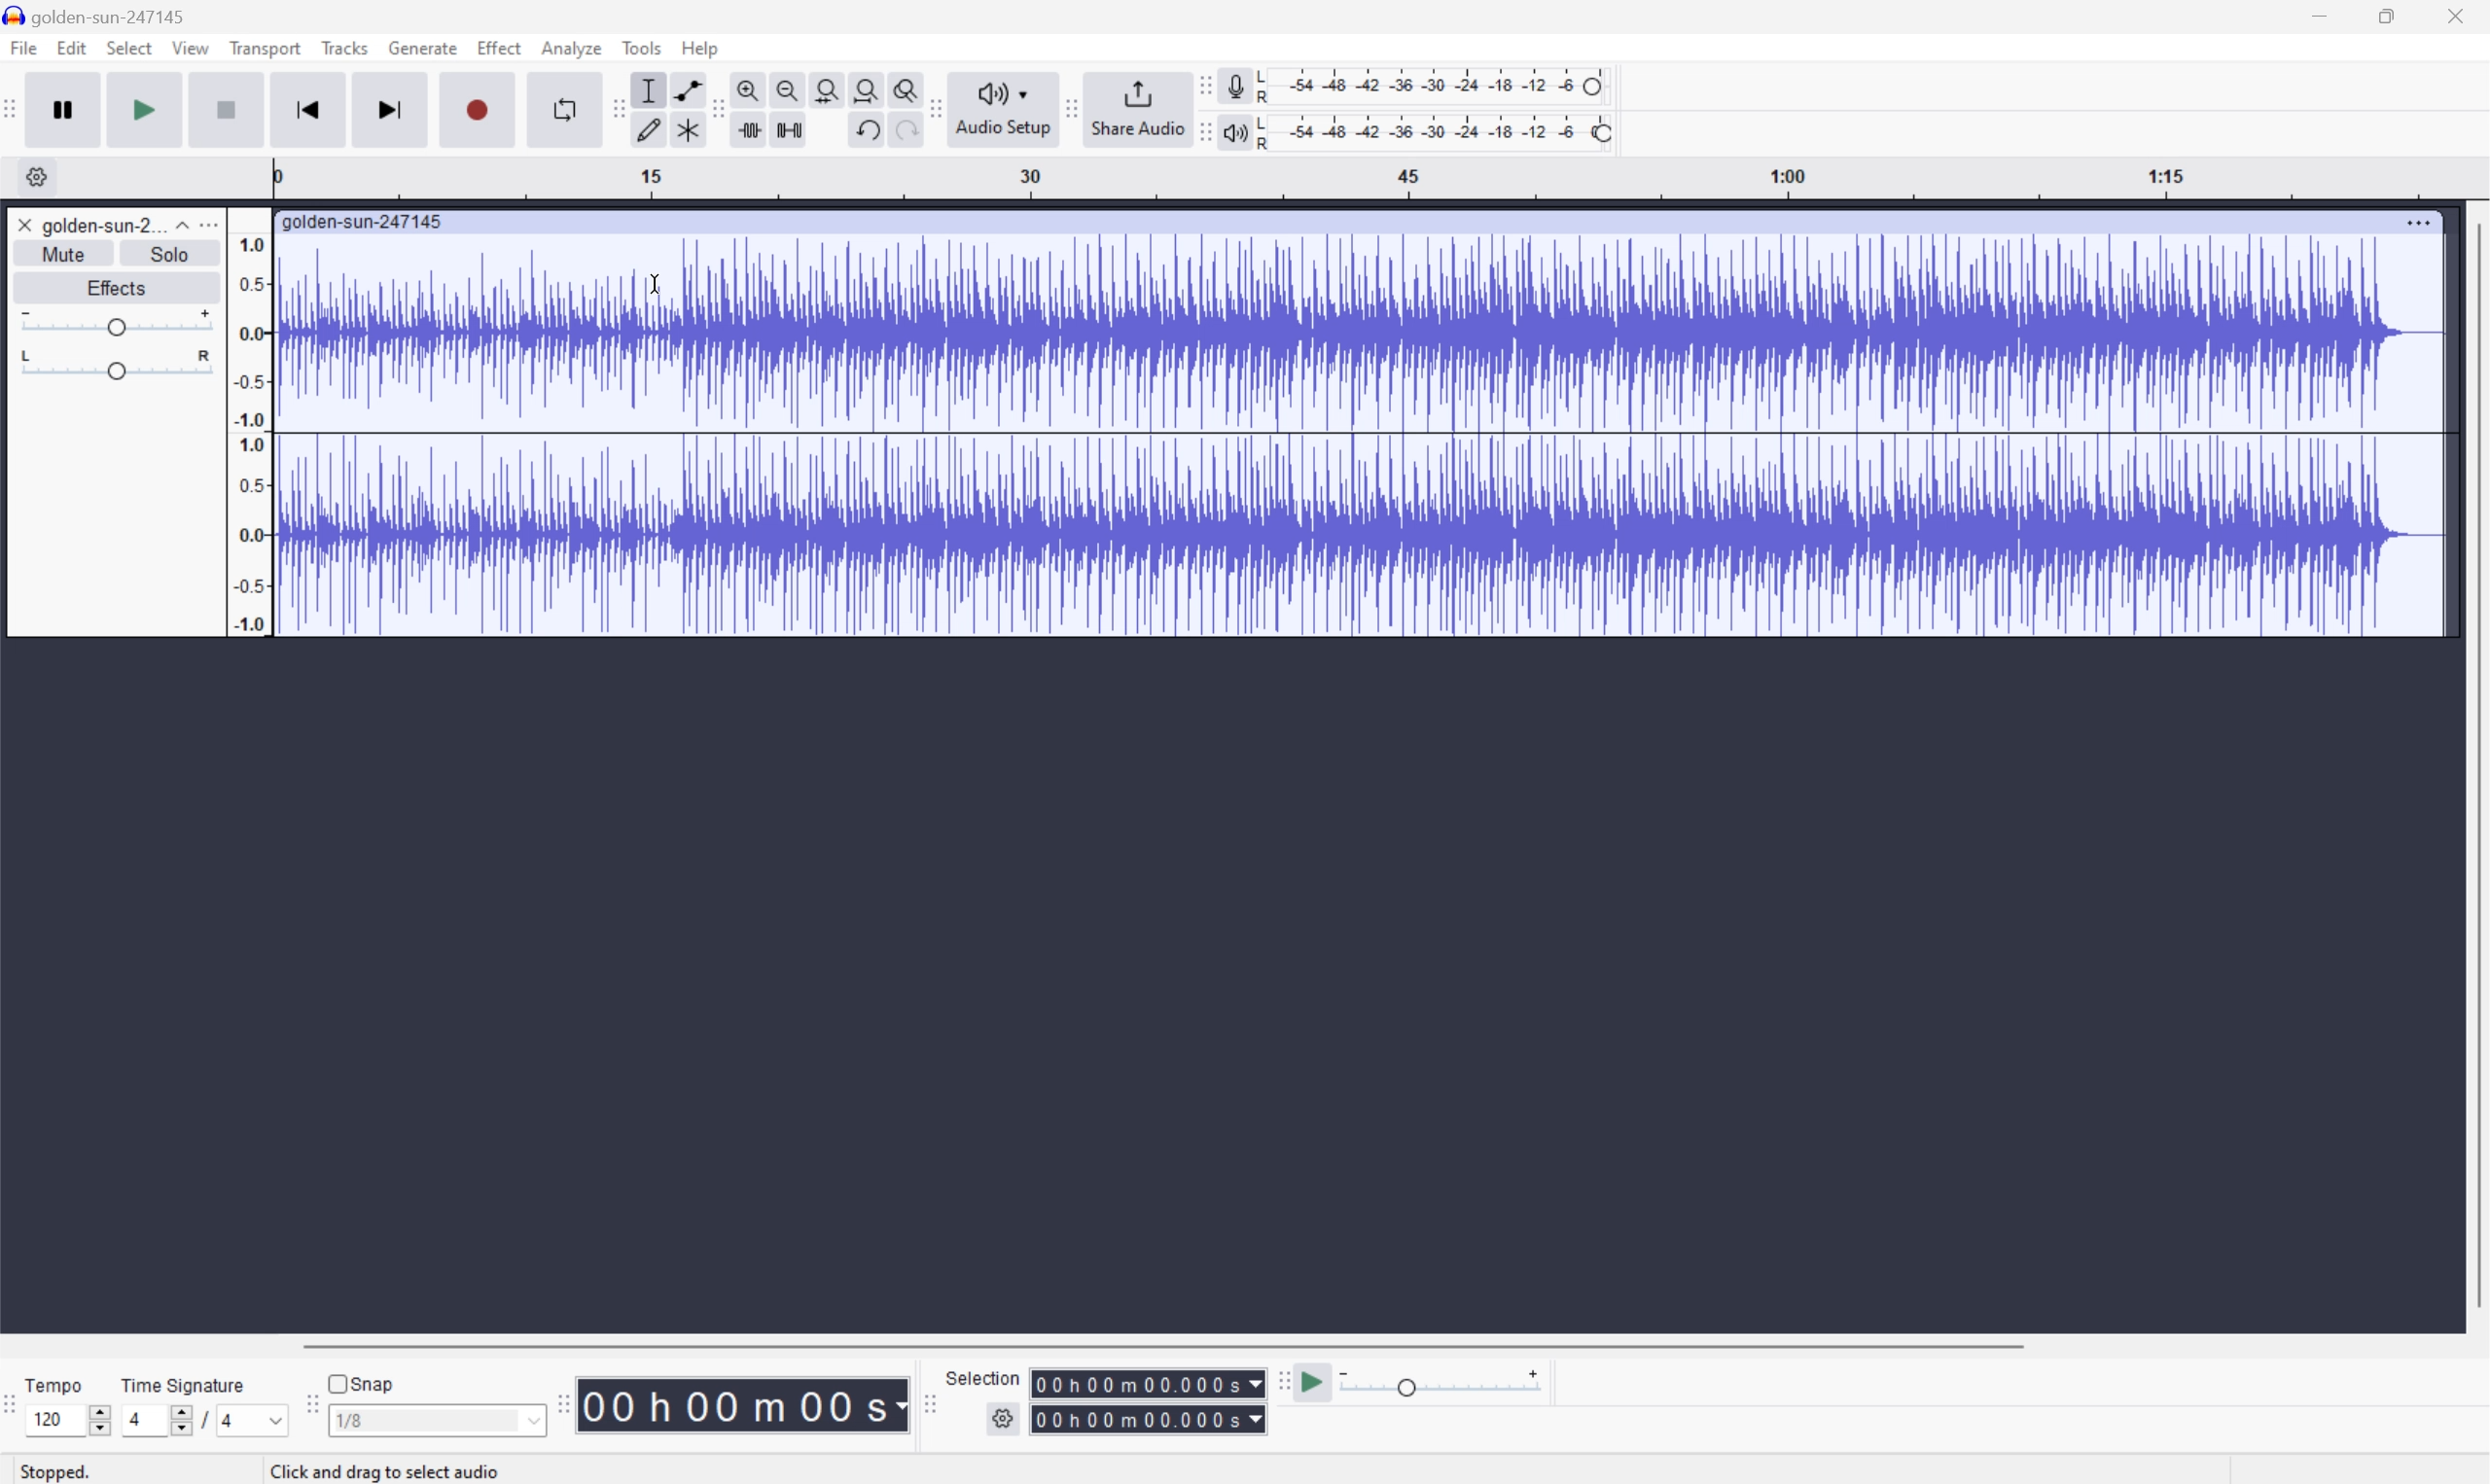 Image resolution: width=2490 pixels, height=1484 pixels. What do you see at coordinates (266, 49) in the screenshot?
I see `Transport` at bounding box center [266, 49].